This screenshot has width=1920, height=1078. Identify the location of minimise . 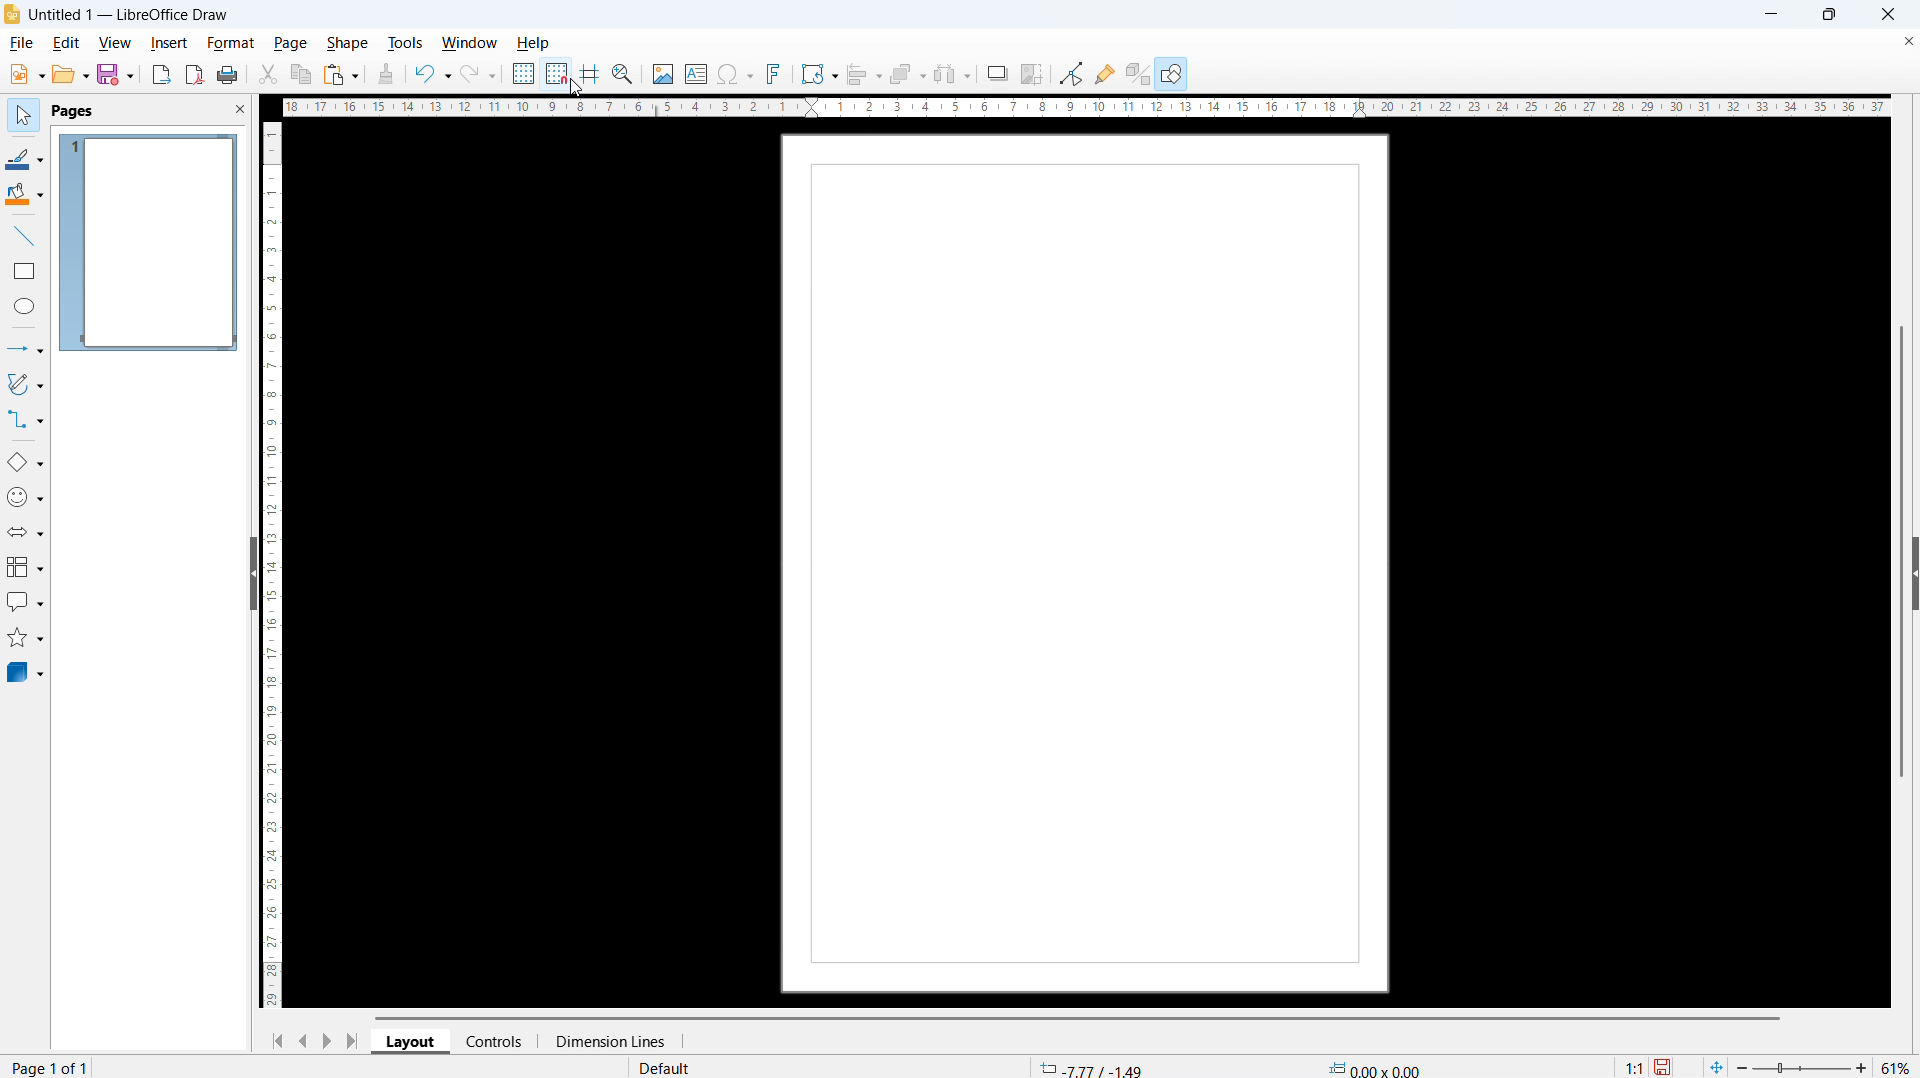
(1772, 14).